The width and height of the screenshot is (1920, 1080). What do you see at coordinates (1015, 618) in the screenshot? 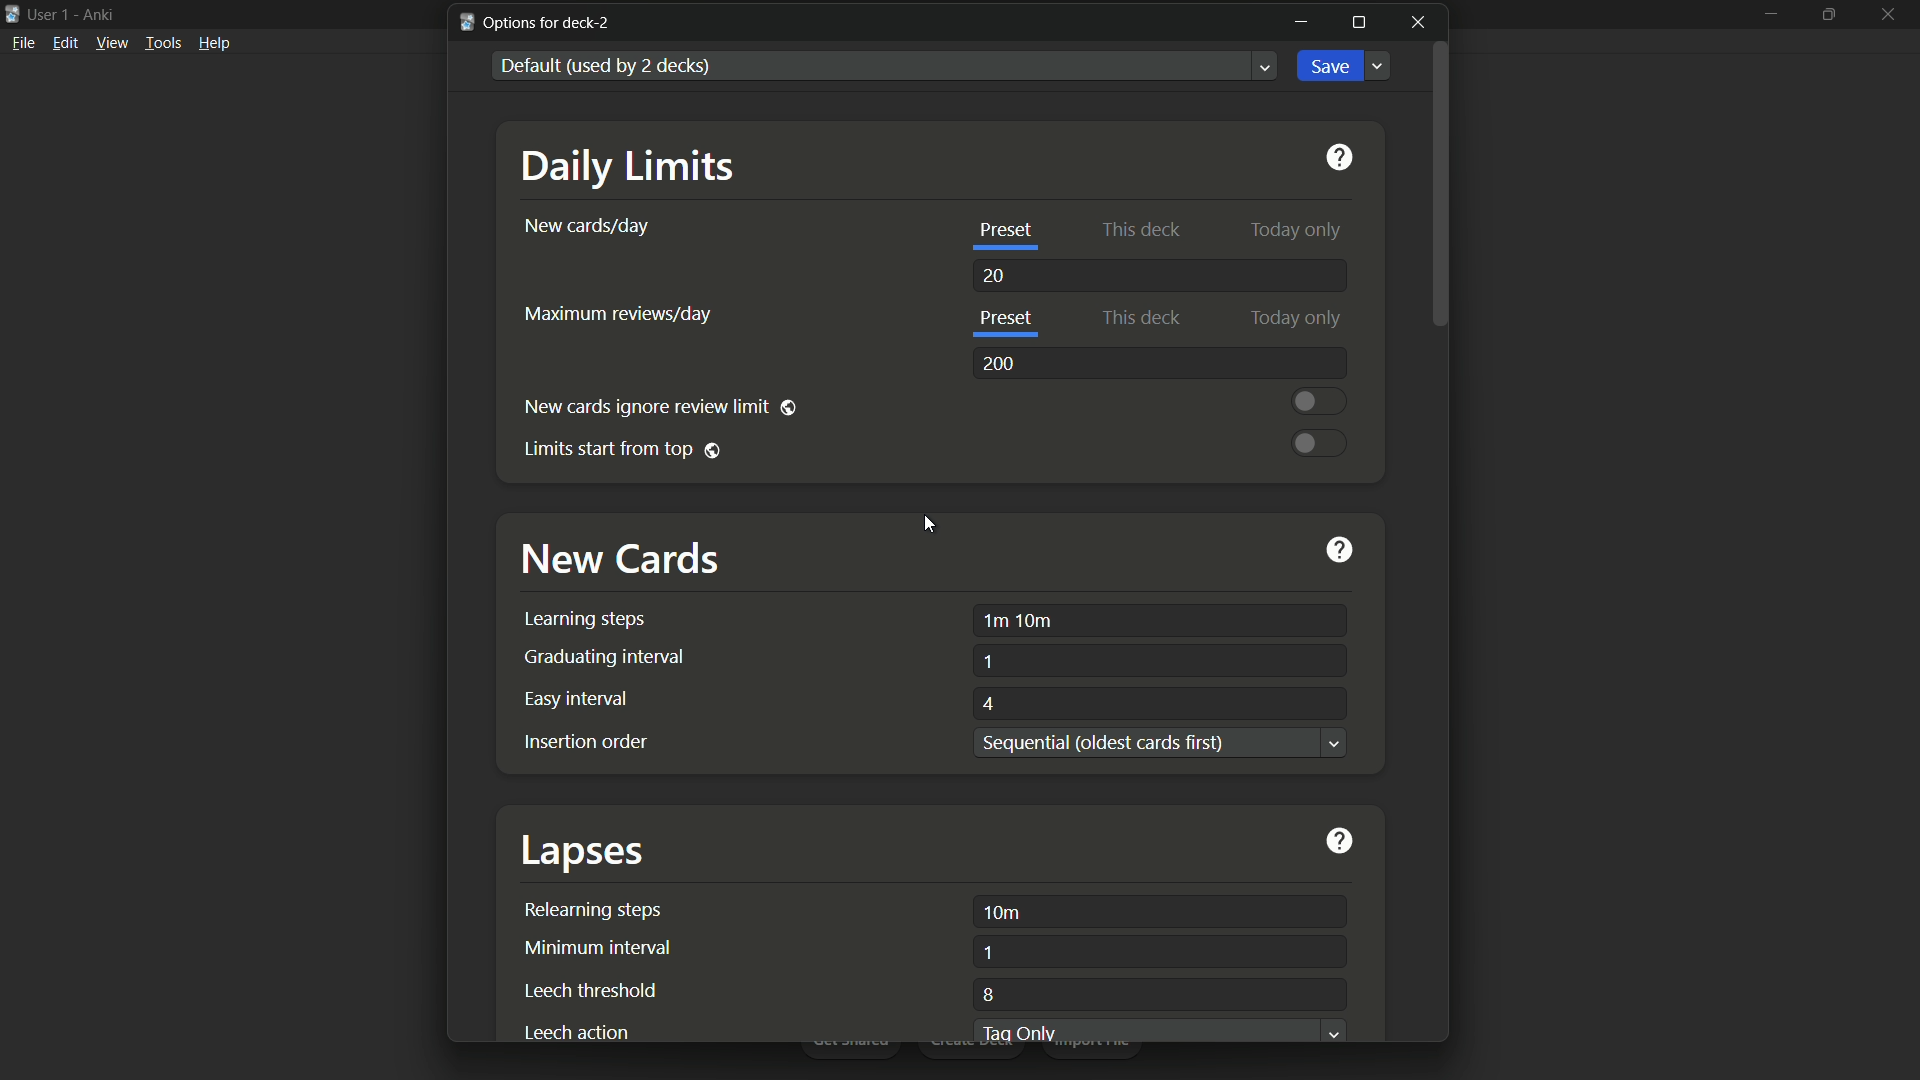
I see `1m 10m` at bounding box center [1015, 618].